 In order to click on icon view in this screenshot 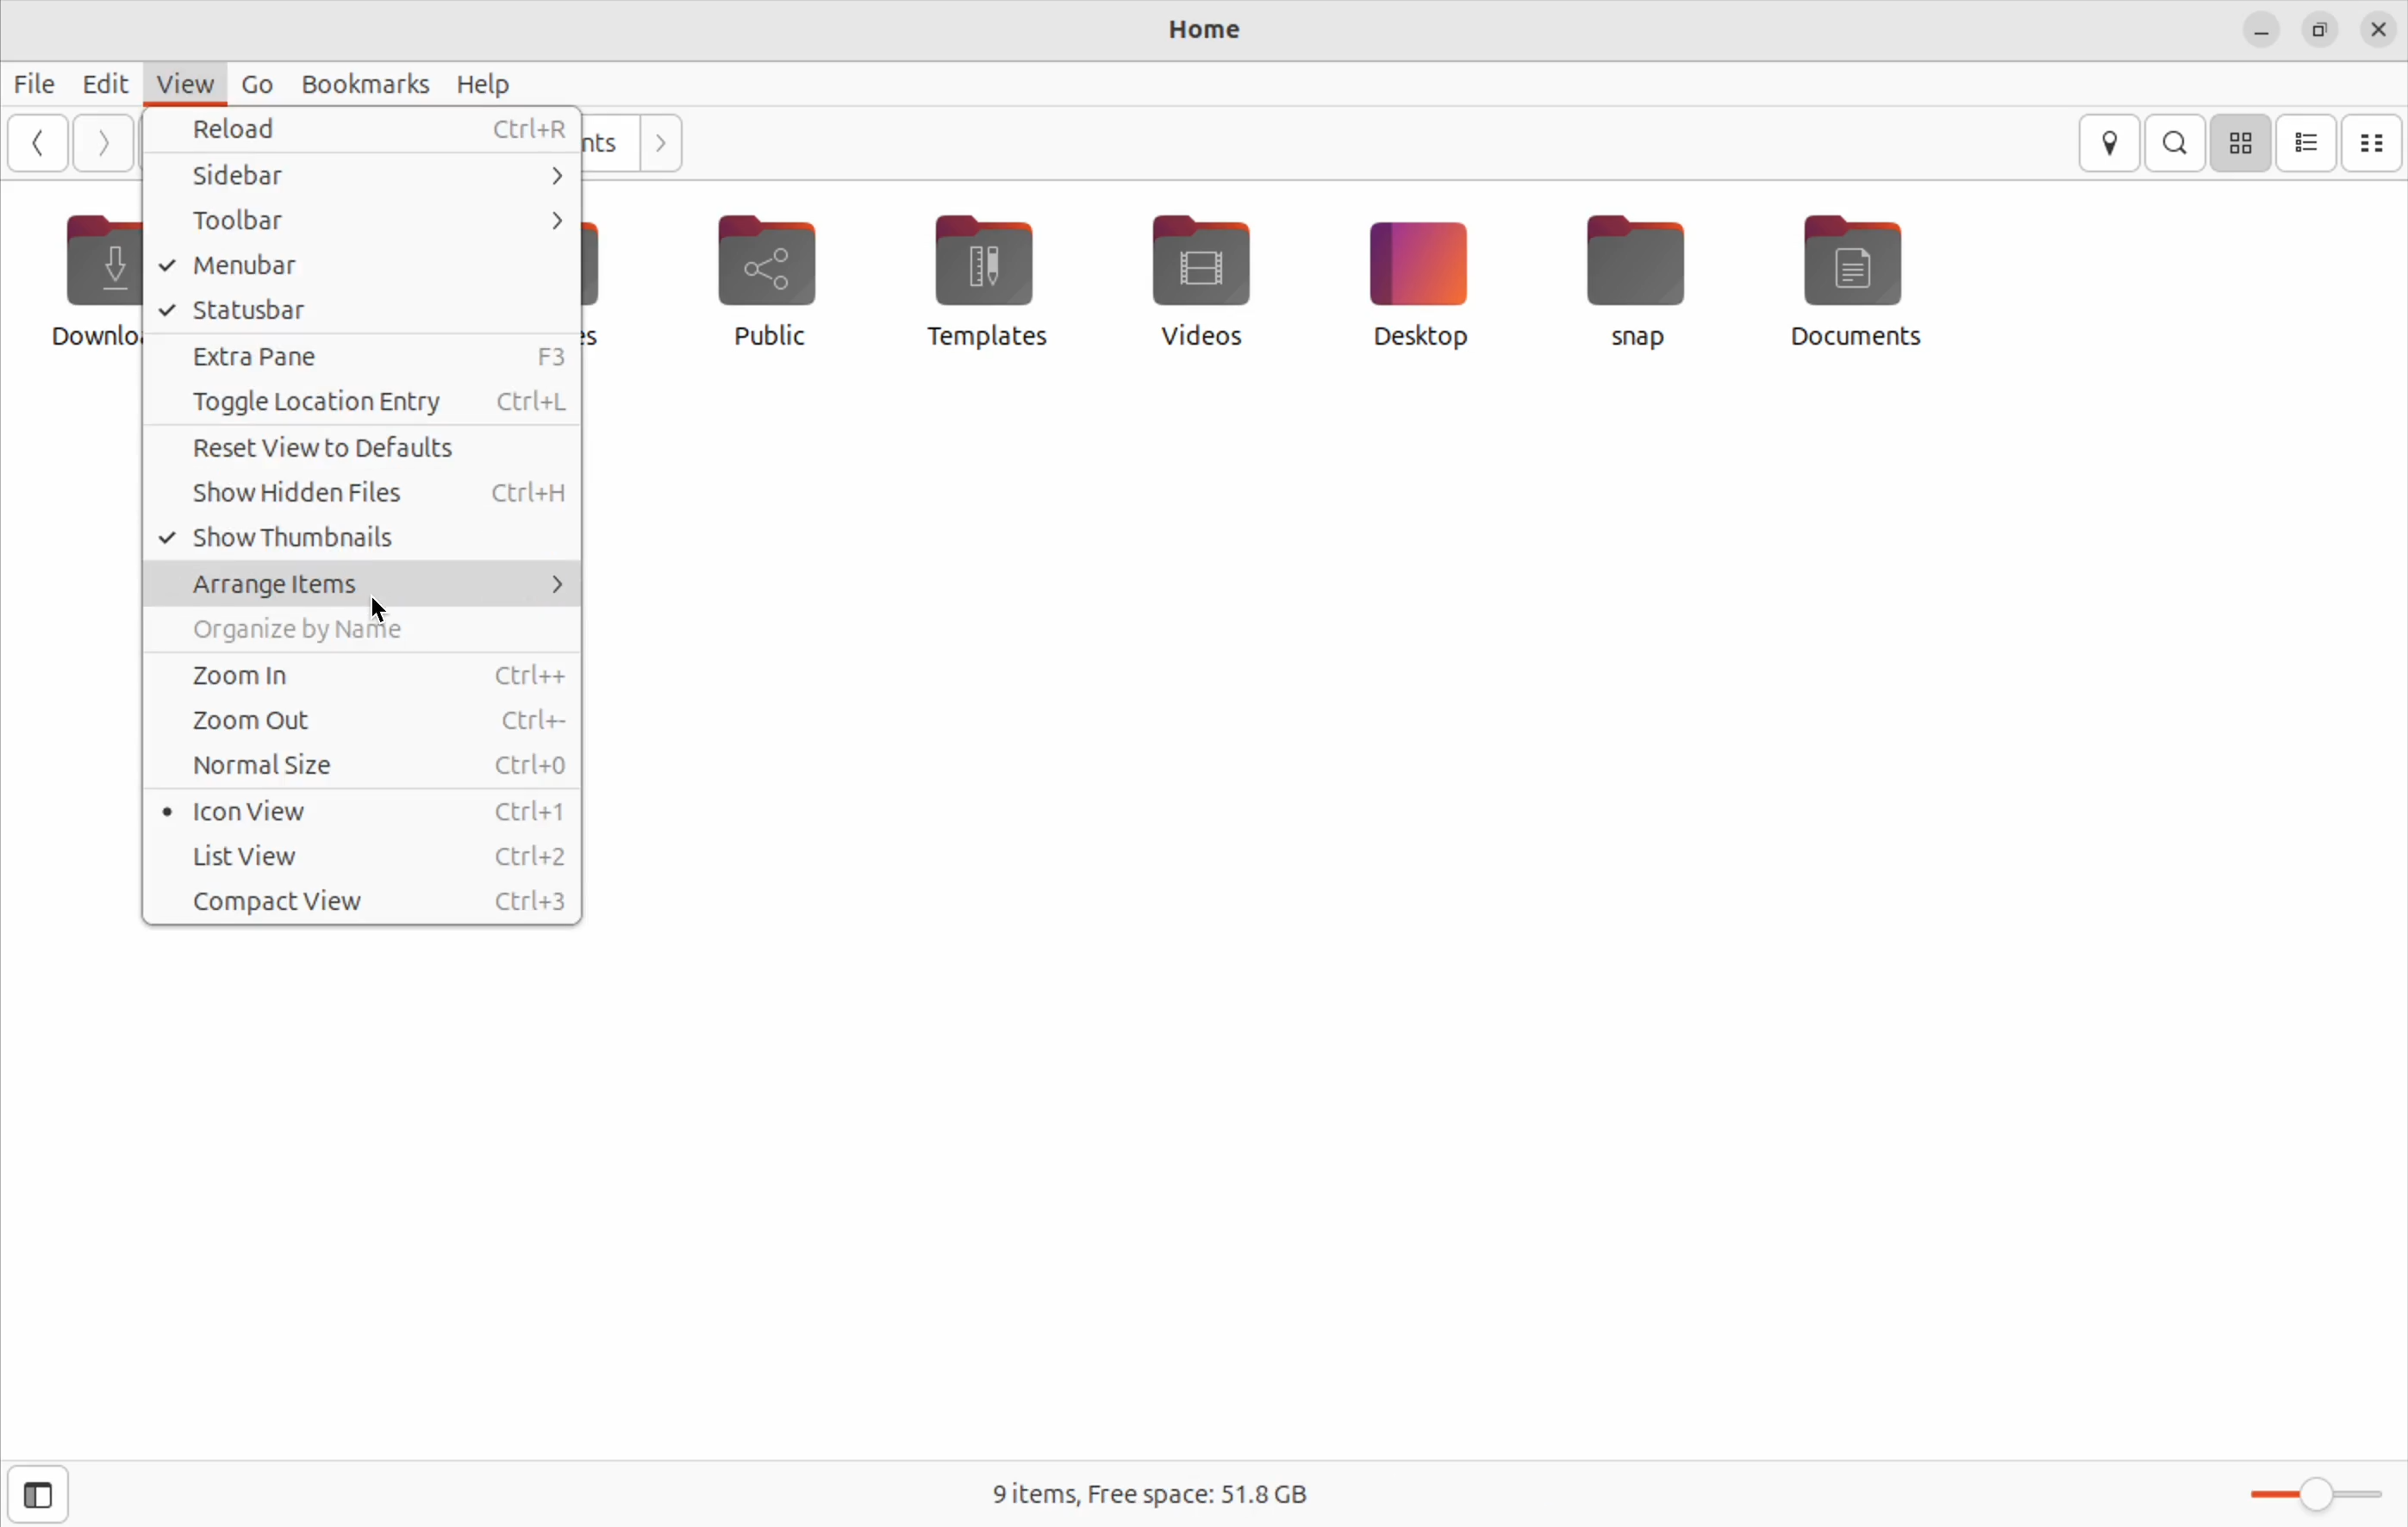, I will do `click(365, 811)`.